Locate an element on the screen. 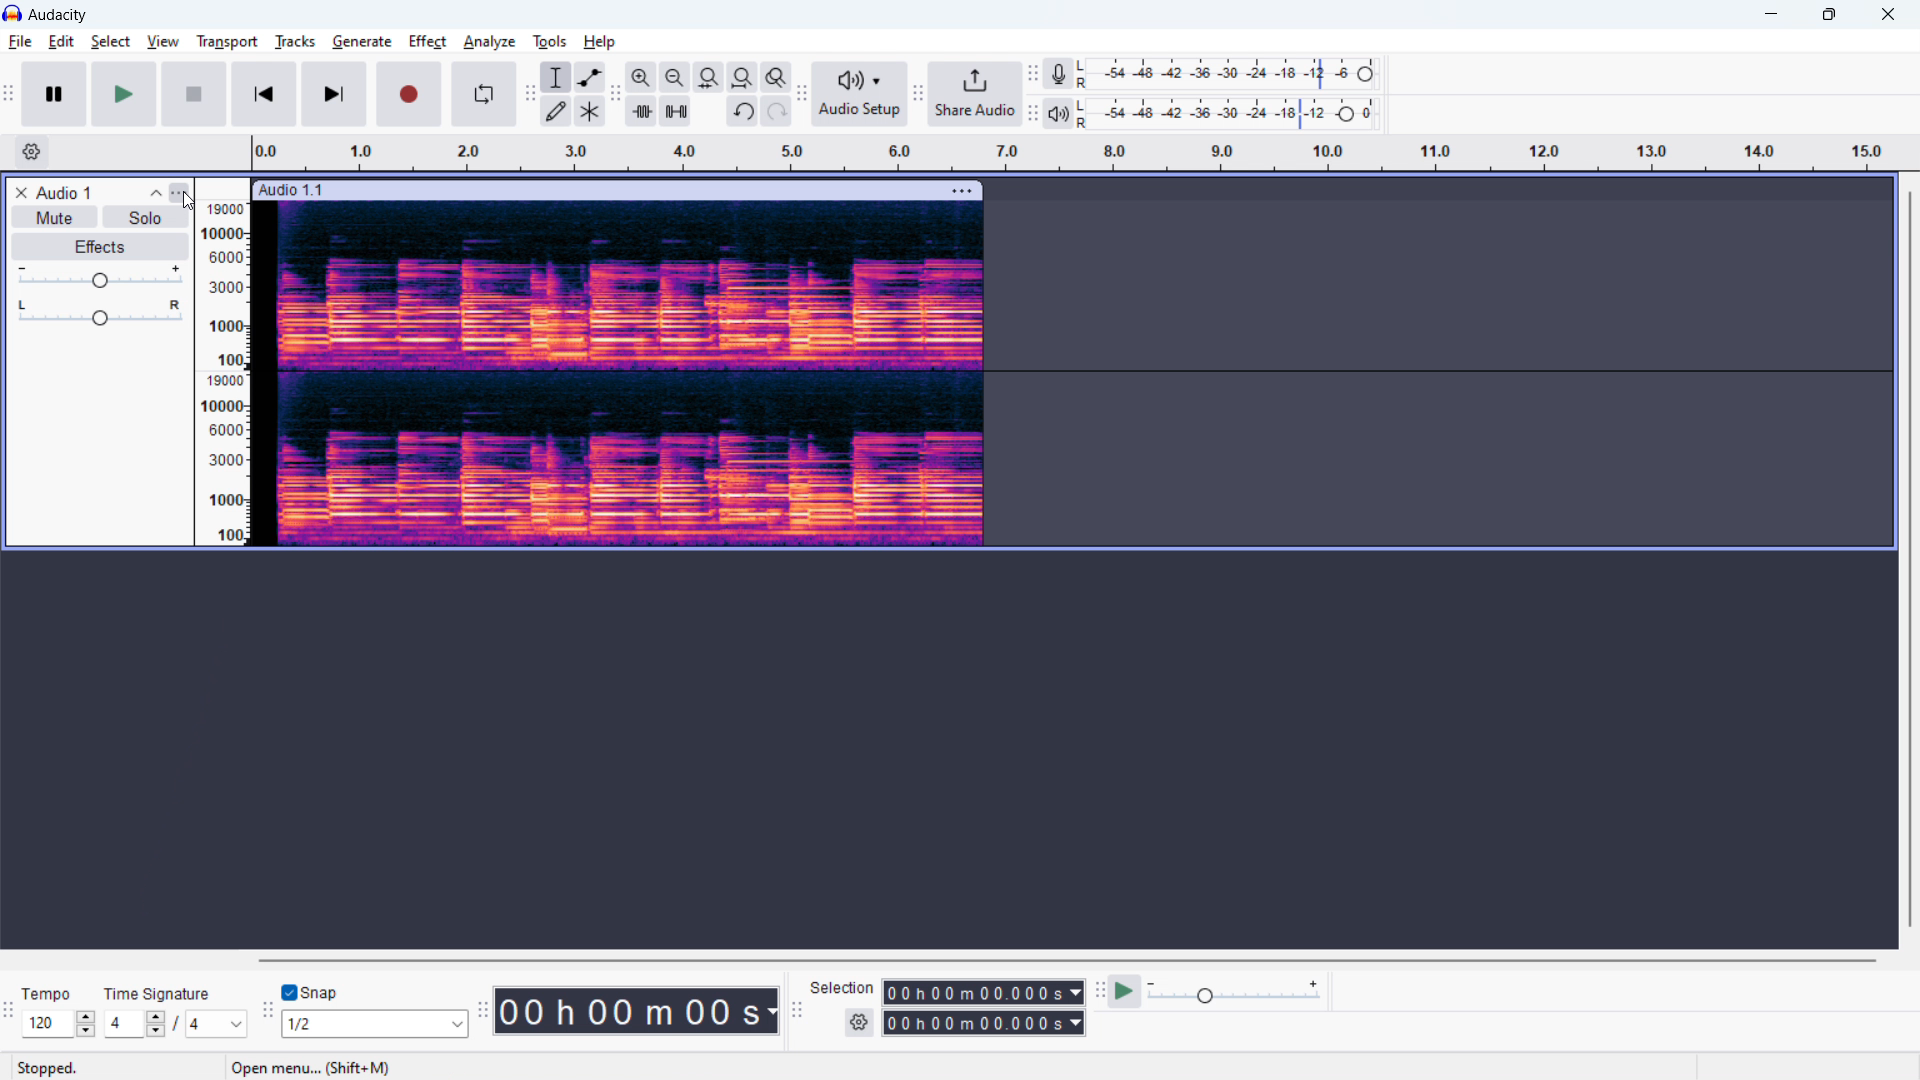 Image resolution: width=1920 pixels, height=1080 pixels. fit selection to width is located at coordinates (708, 76).